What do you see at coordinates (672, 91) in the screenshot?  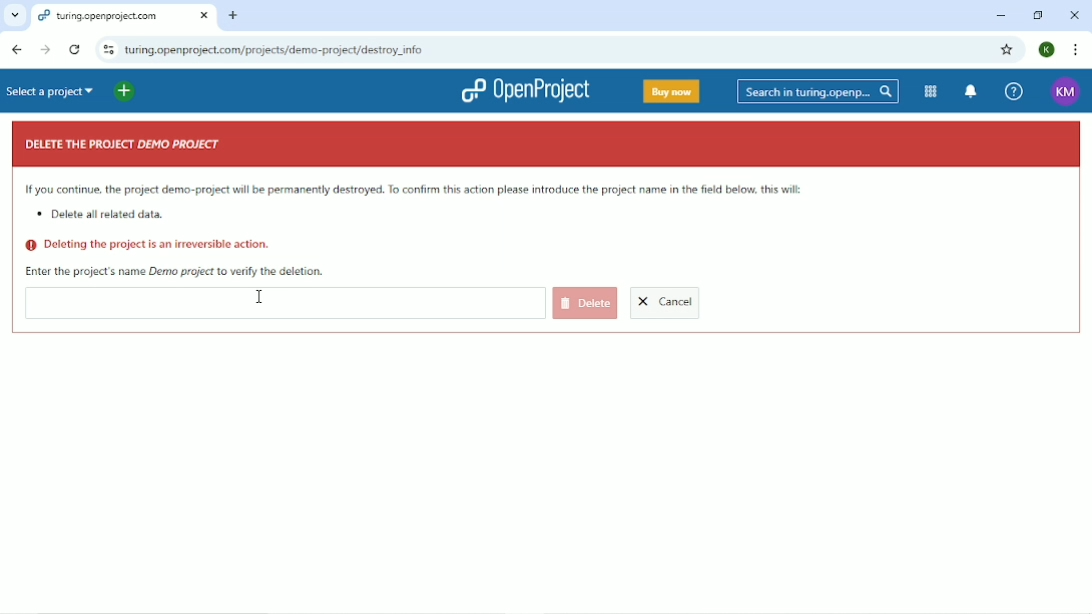 I see `Buy now` at bounding box center [672, 91].